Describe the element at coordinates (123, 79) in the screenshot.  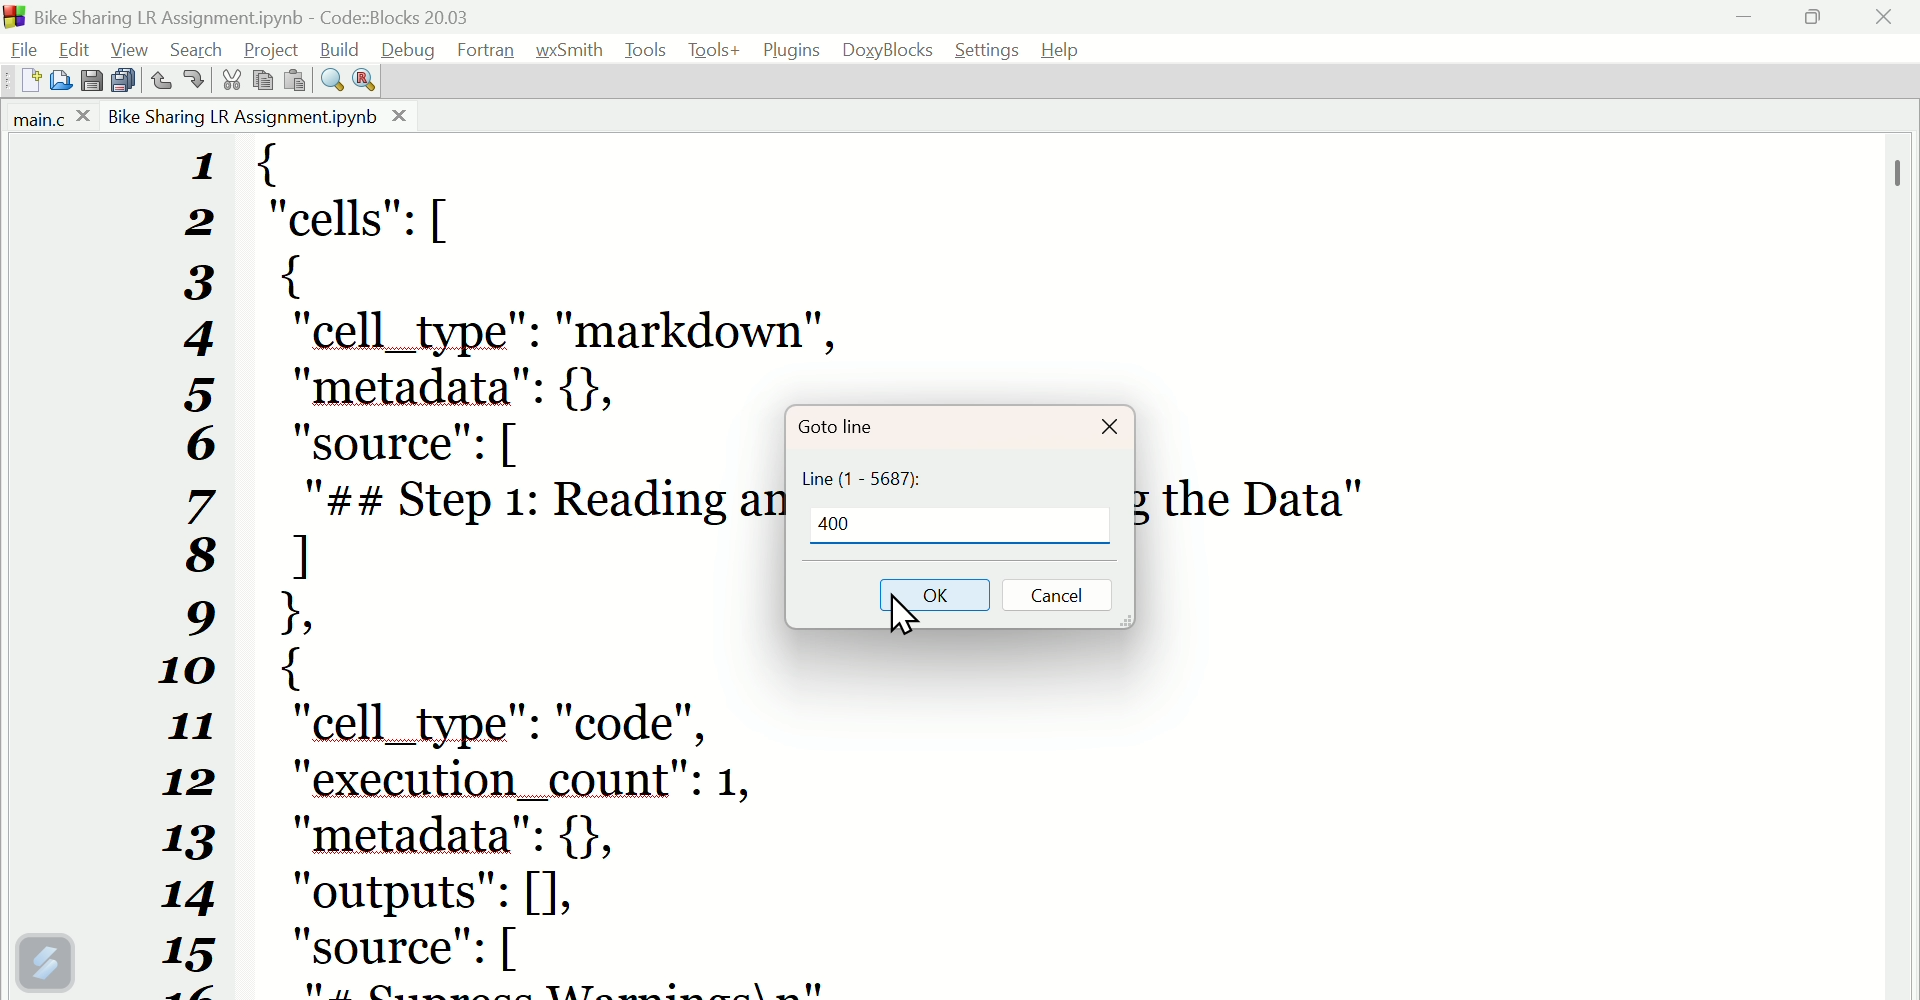
I see `Save all` at that location.